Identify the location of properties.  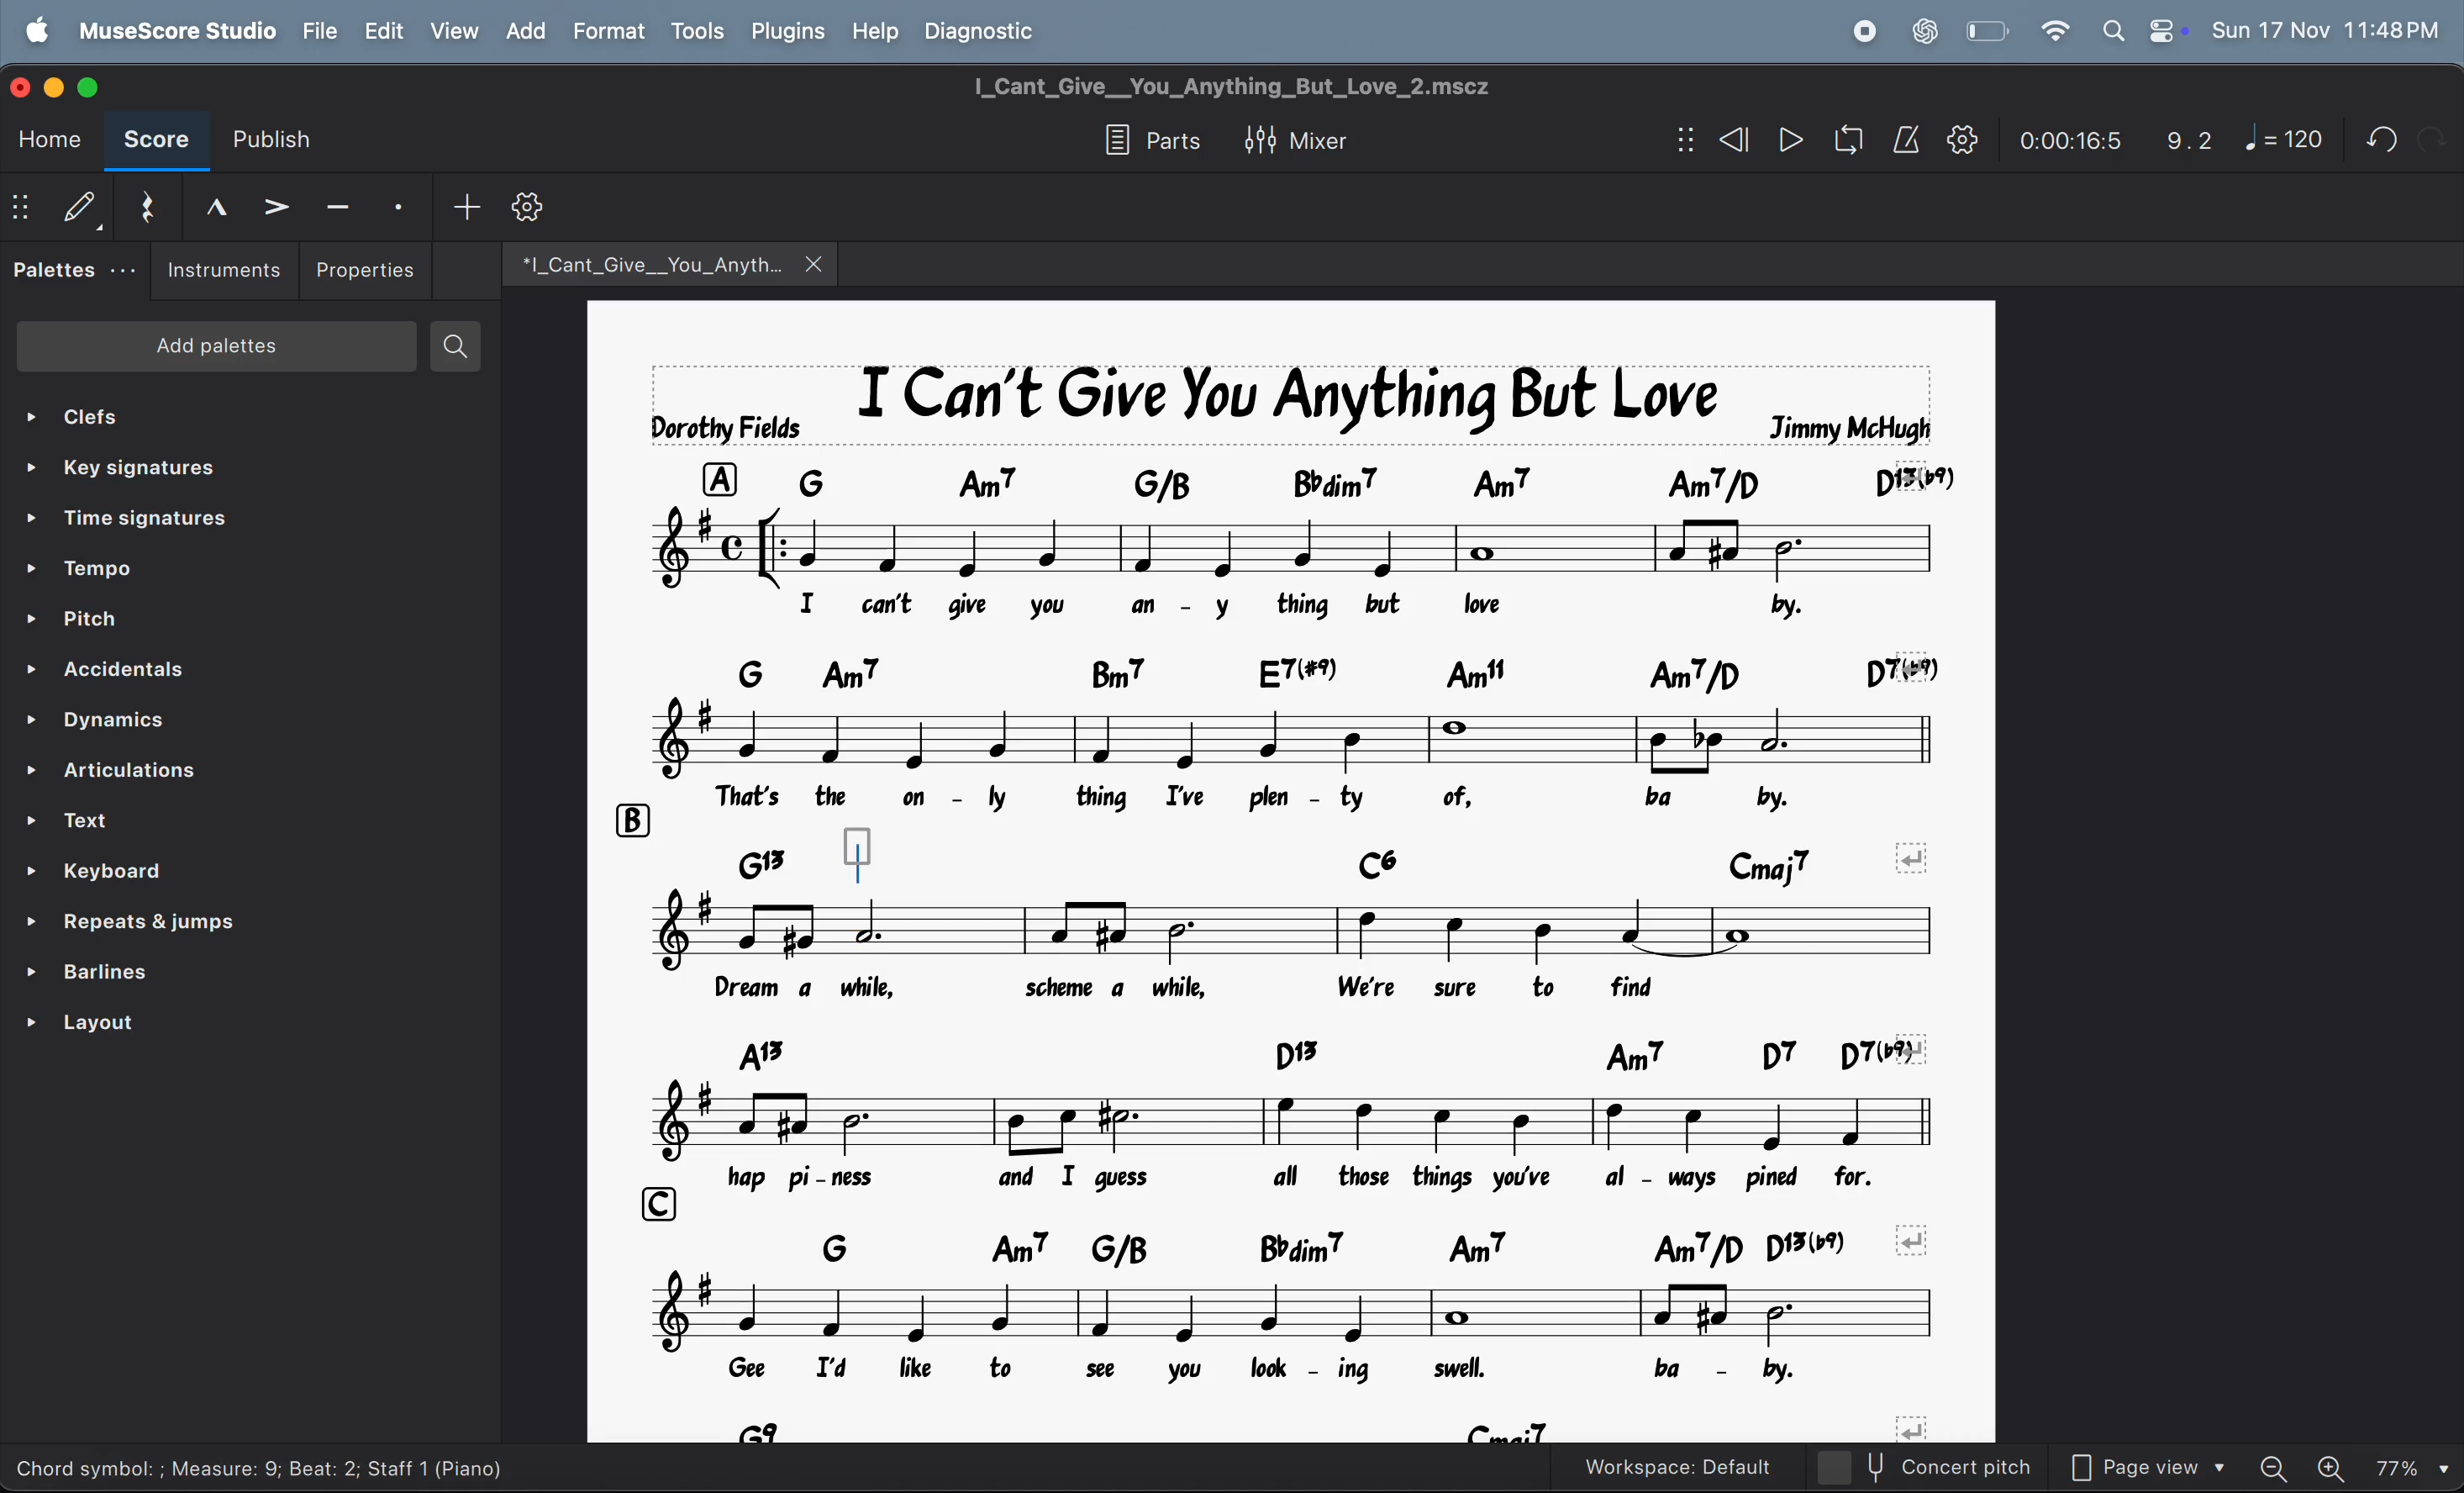
(370, 270).